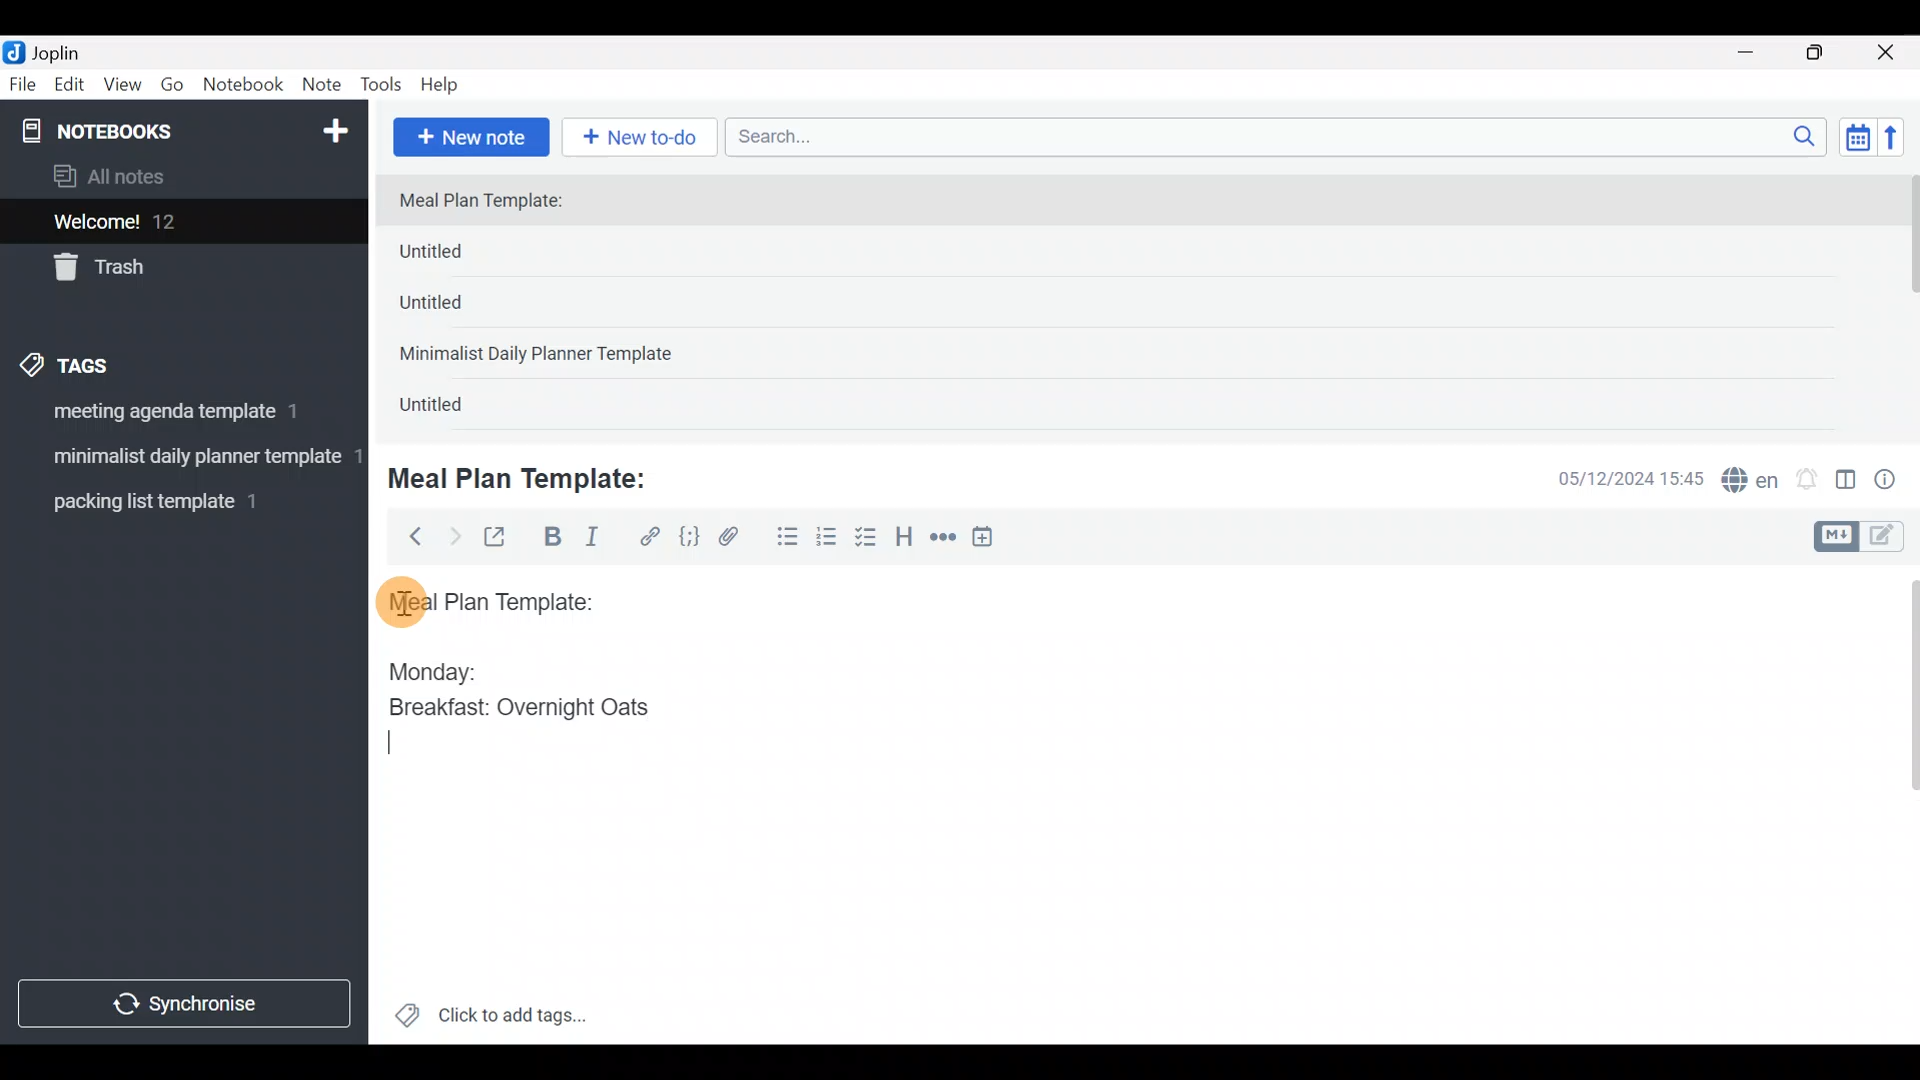 This screenshot has height=1080, width=1920. What do you see at coordinates (1757, 50) in the screenshot?
I see `Minimize` at bounding box center [1757, 50].